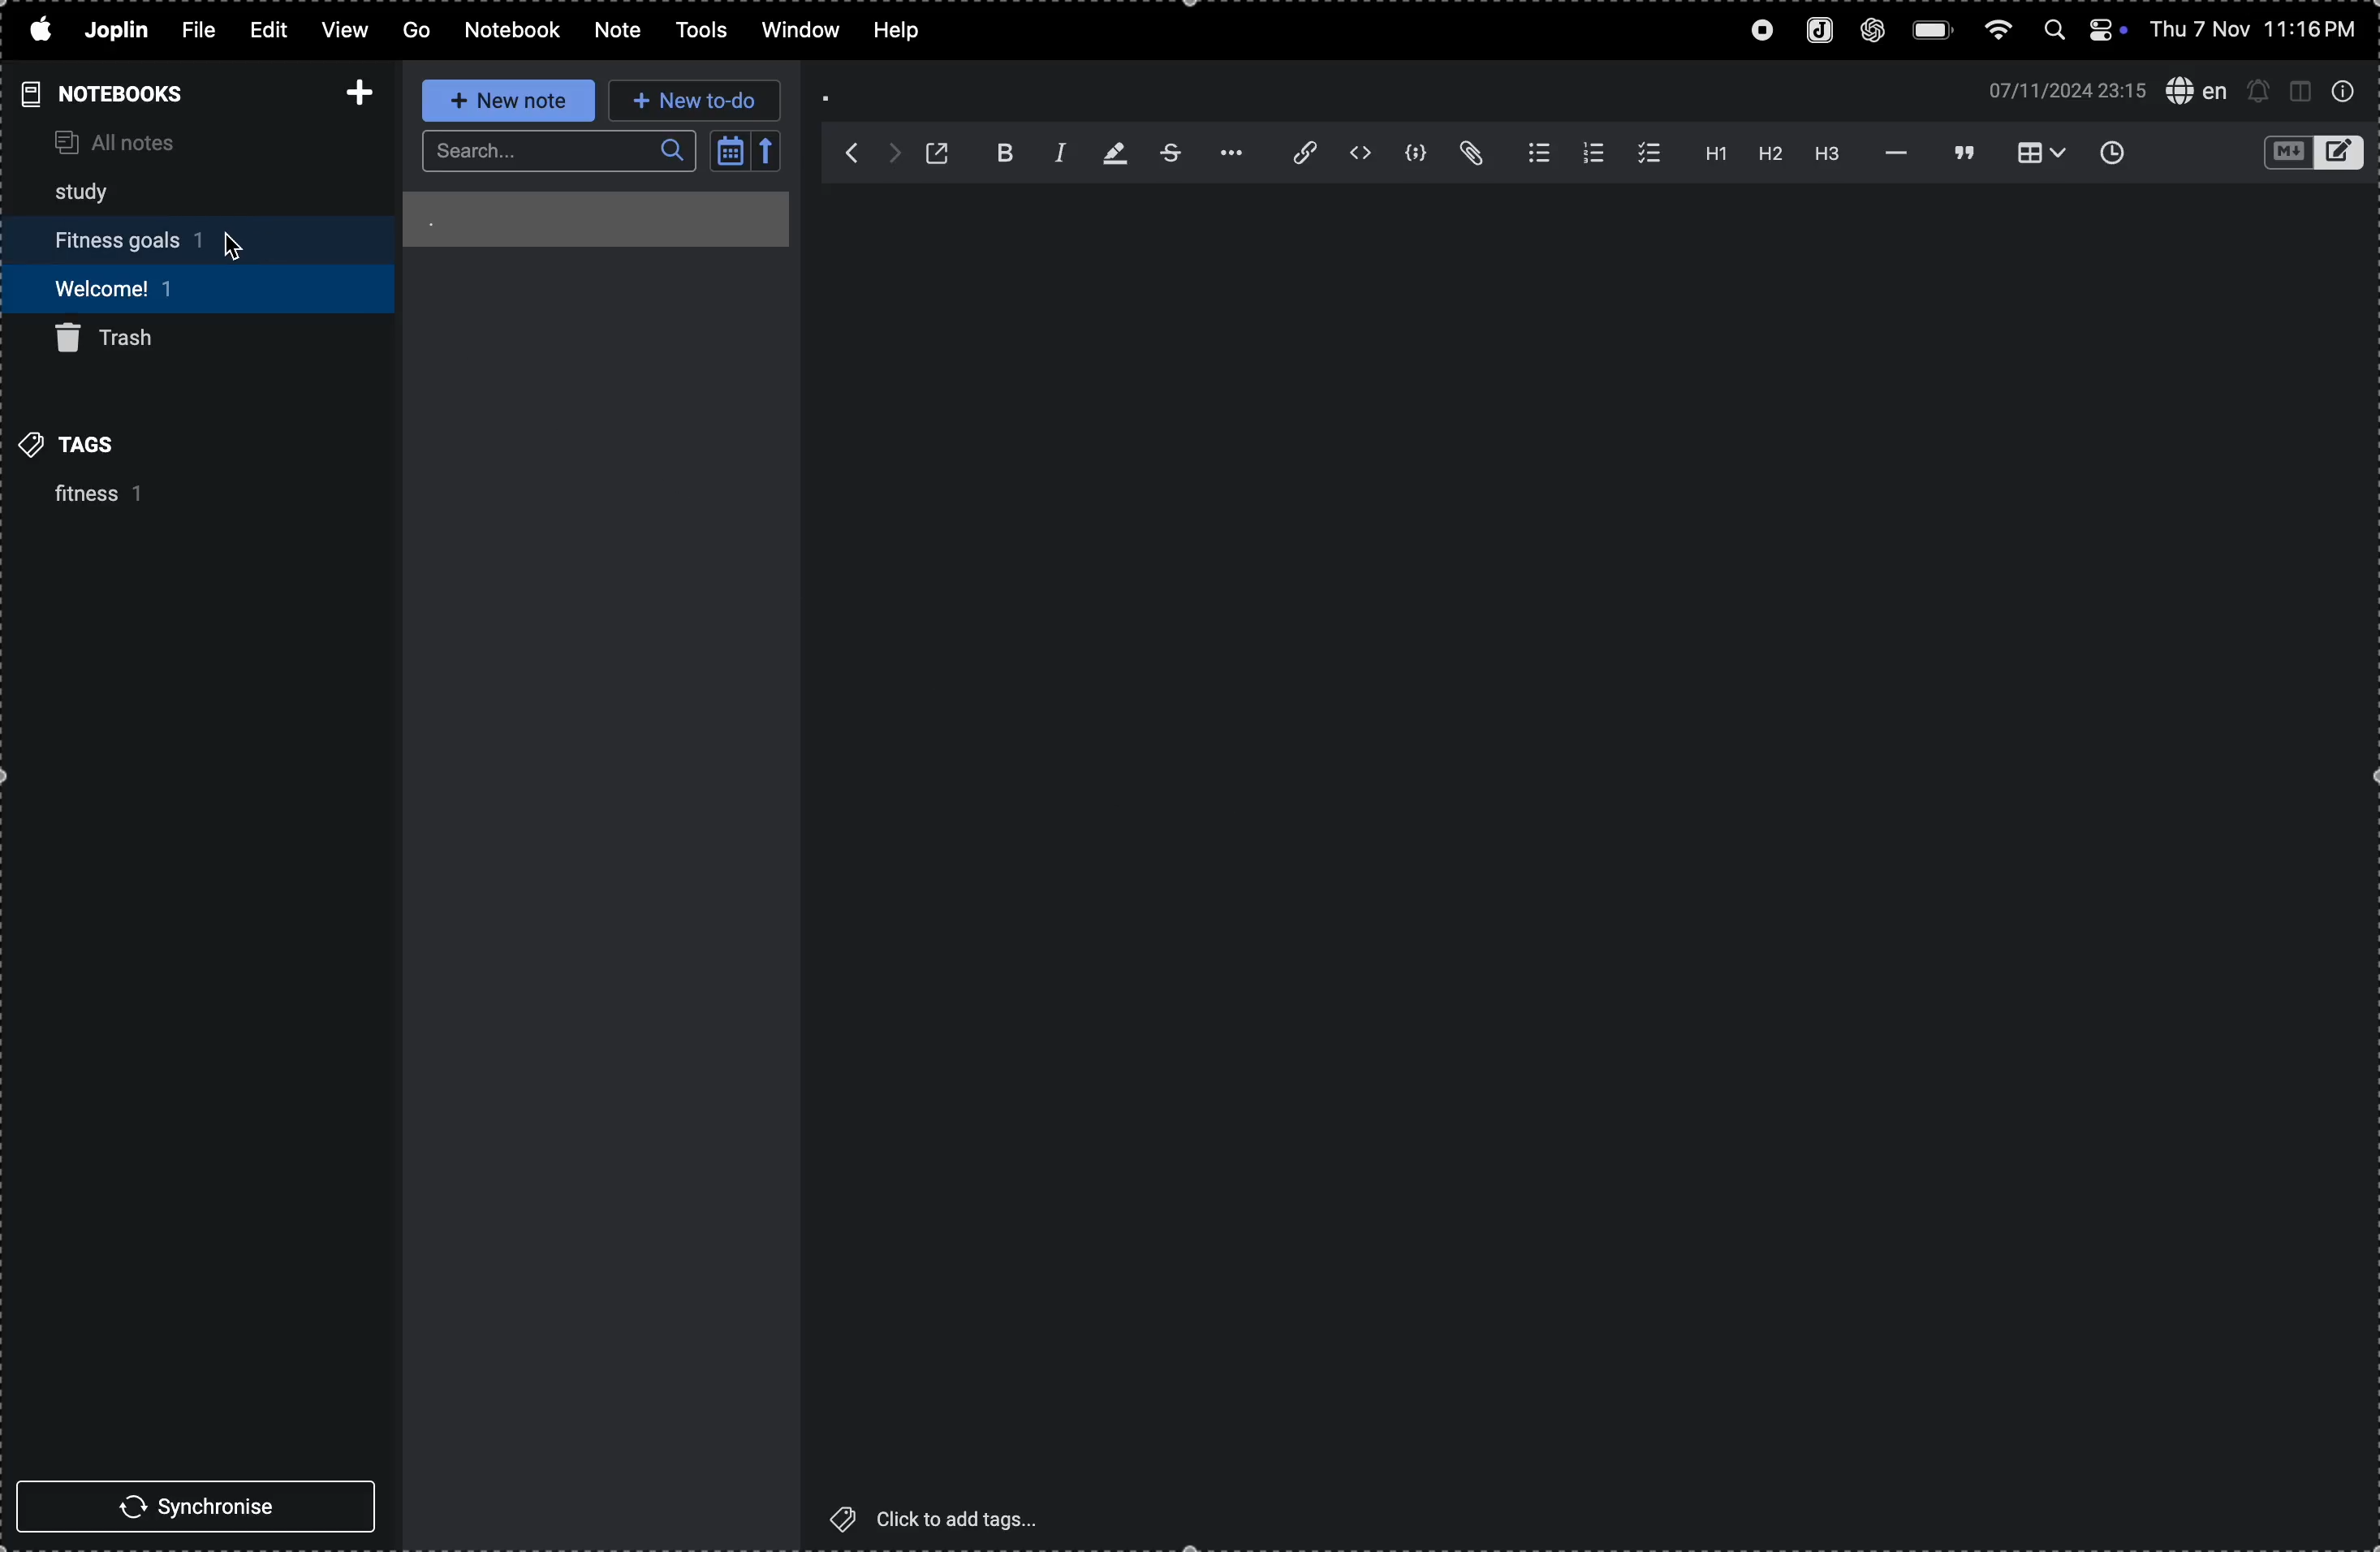 This screenshot has width=2380, height=1552. I want to click on toggle external editing, so click(942, 150).